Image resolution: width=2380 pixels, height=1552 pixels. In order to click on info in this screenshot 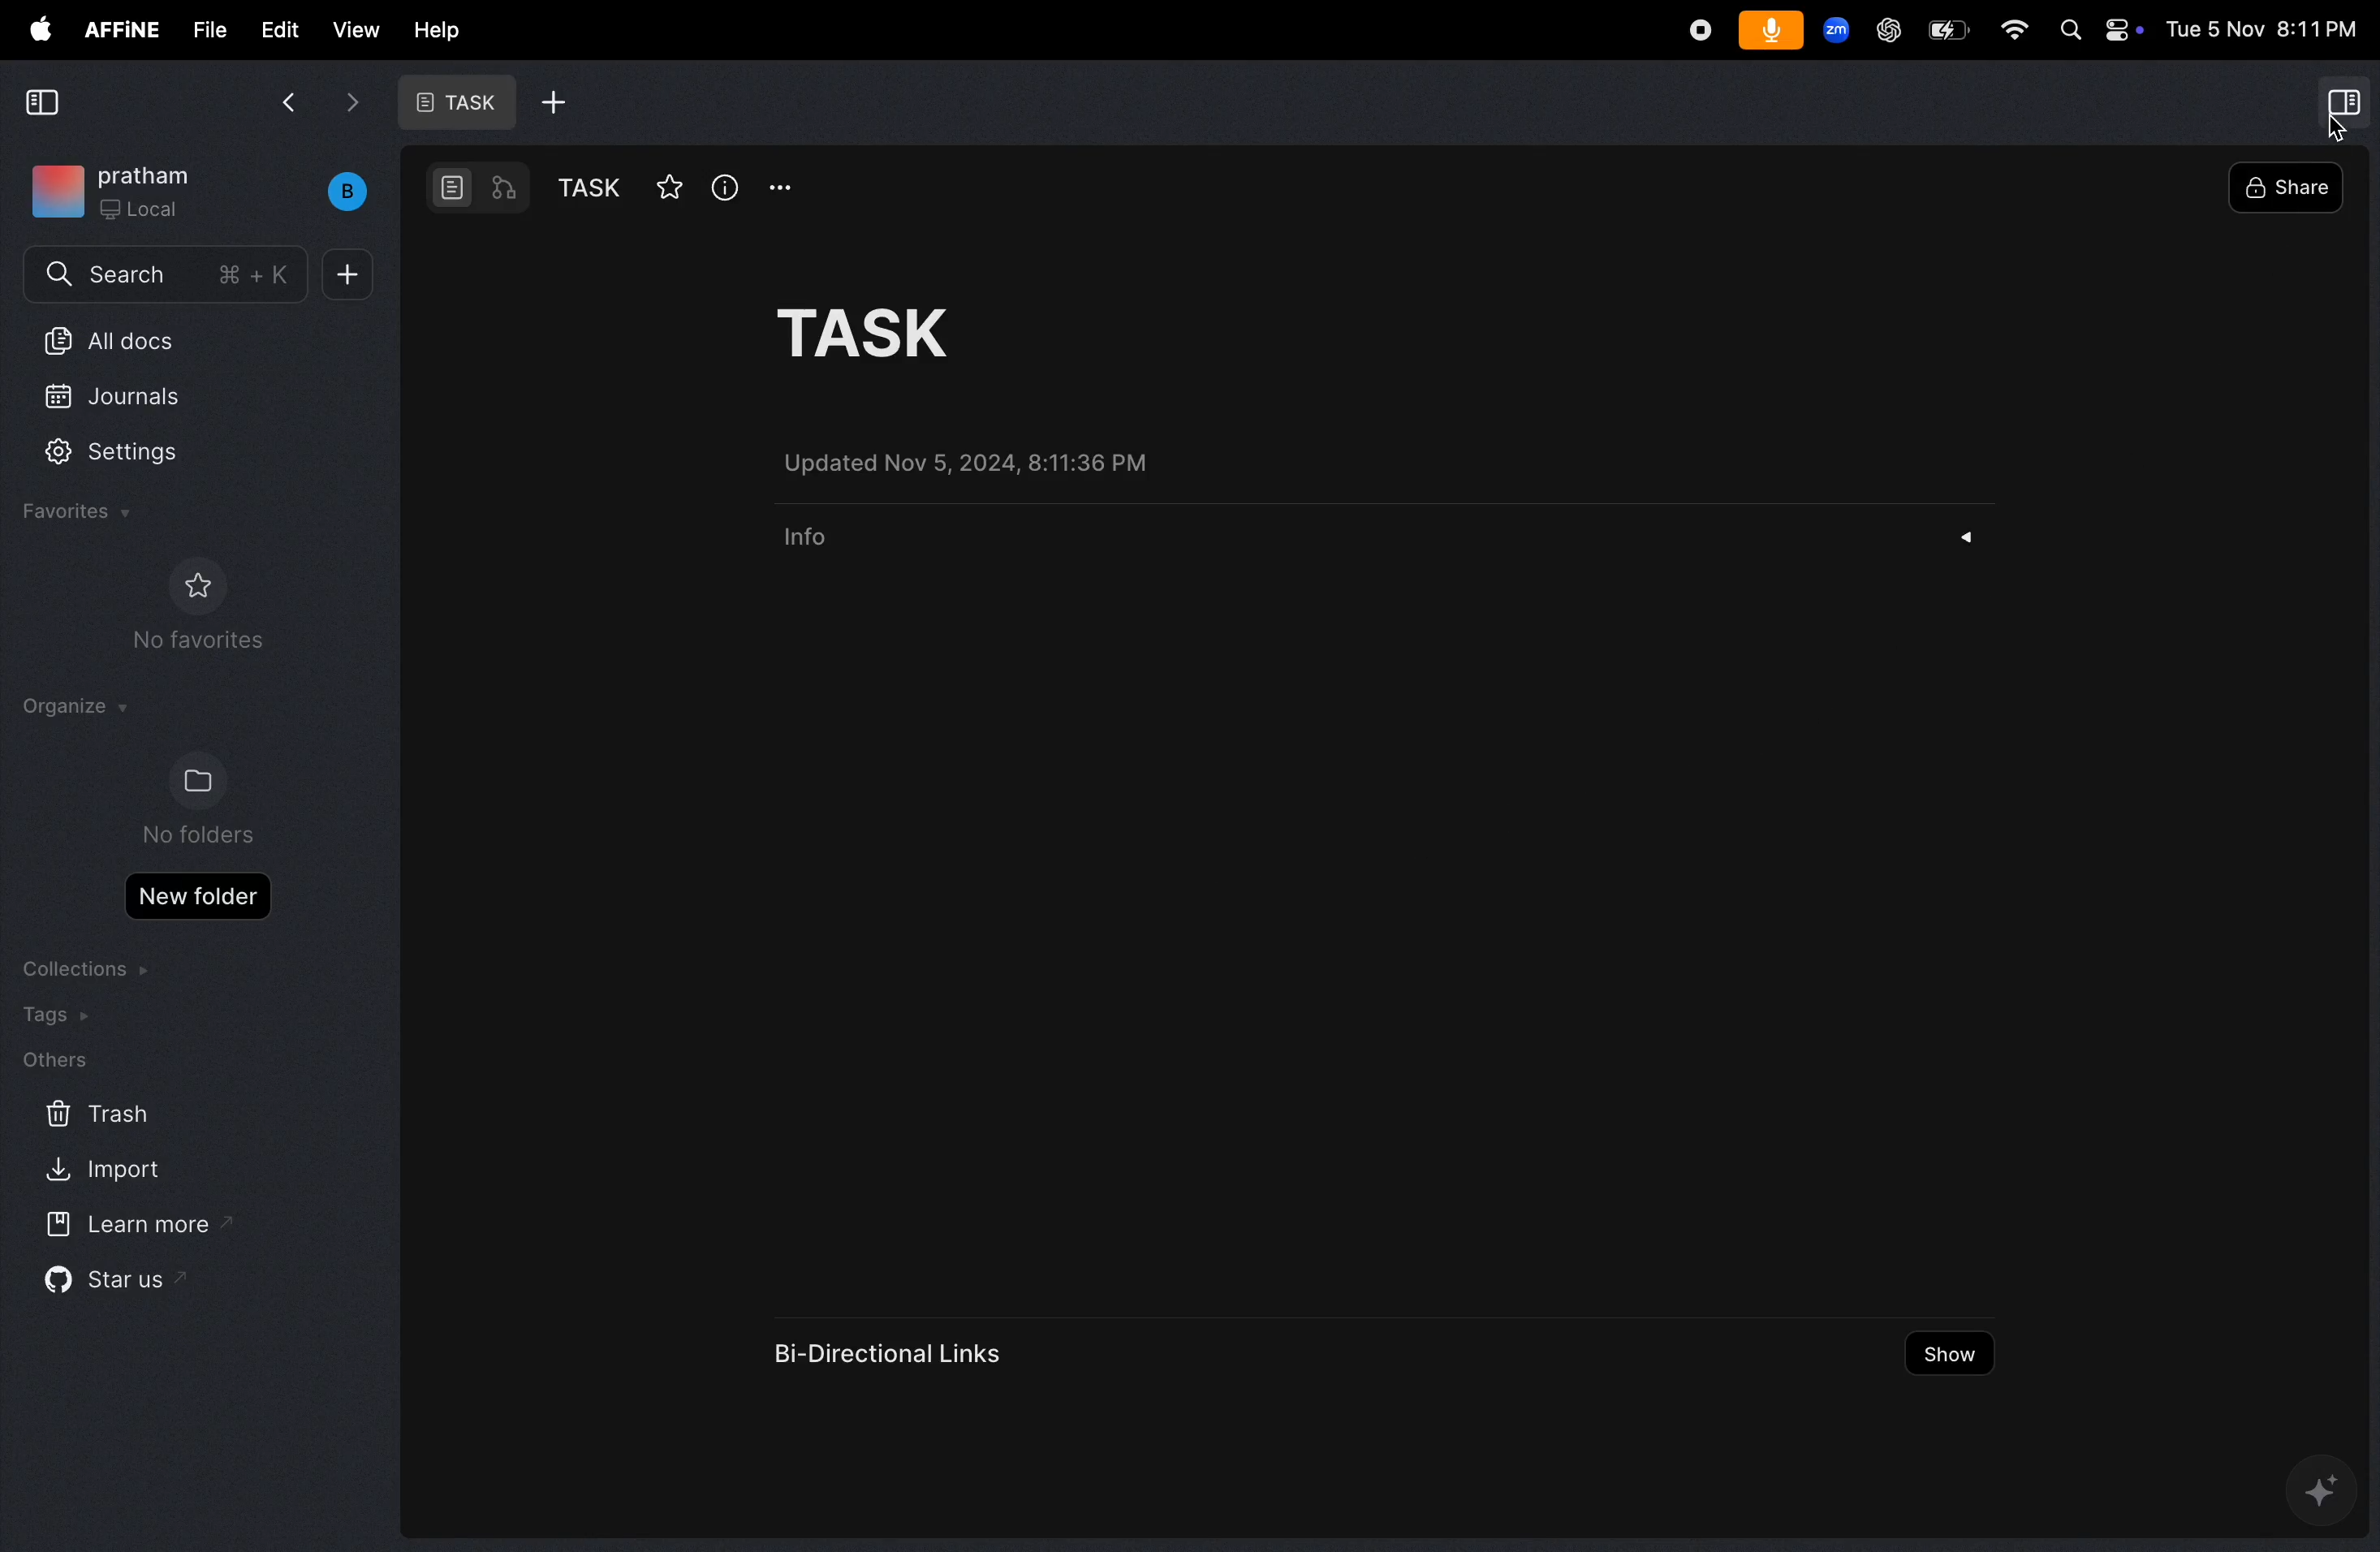, I will do `click(725, 187)`.